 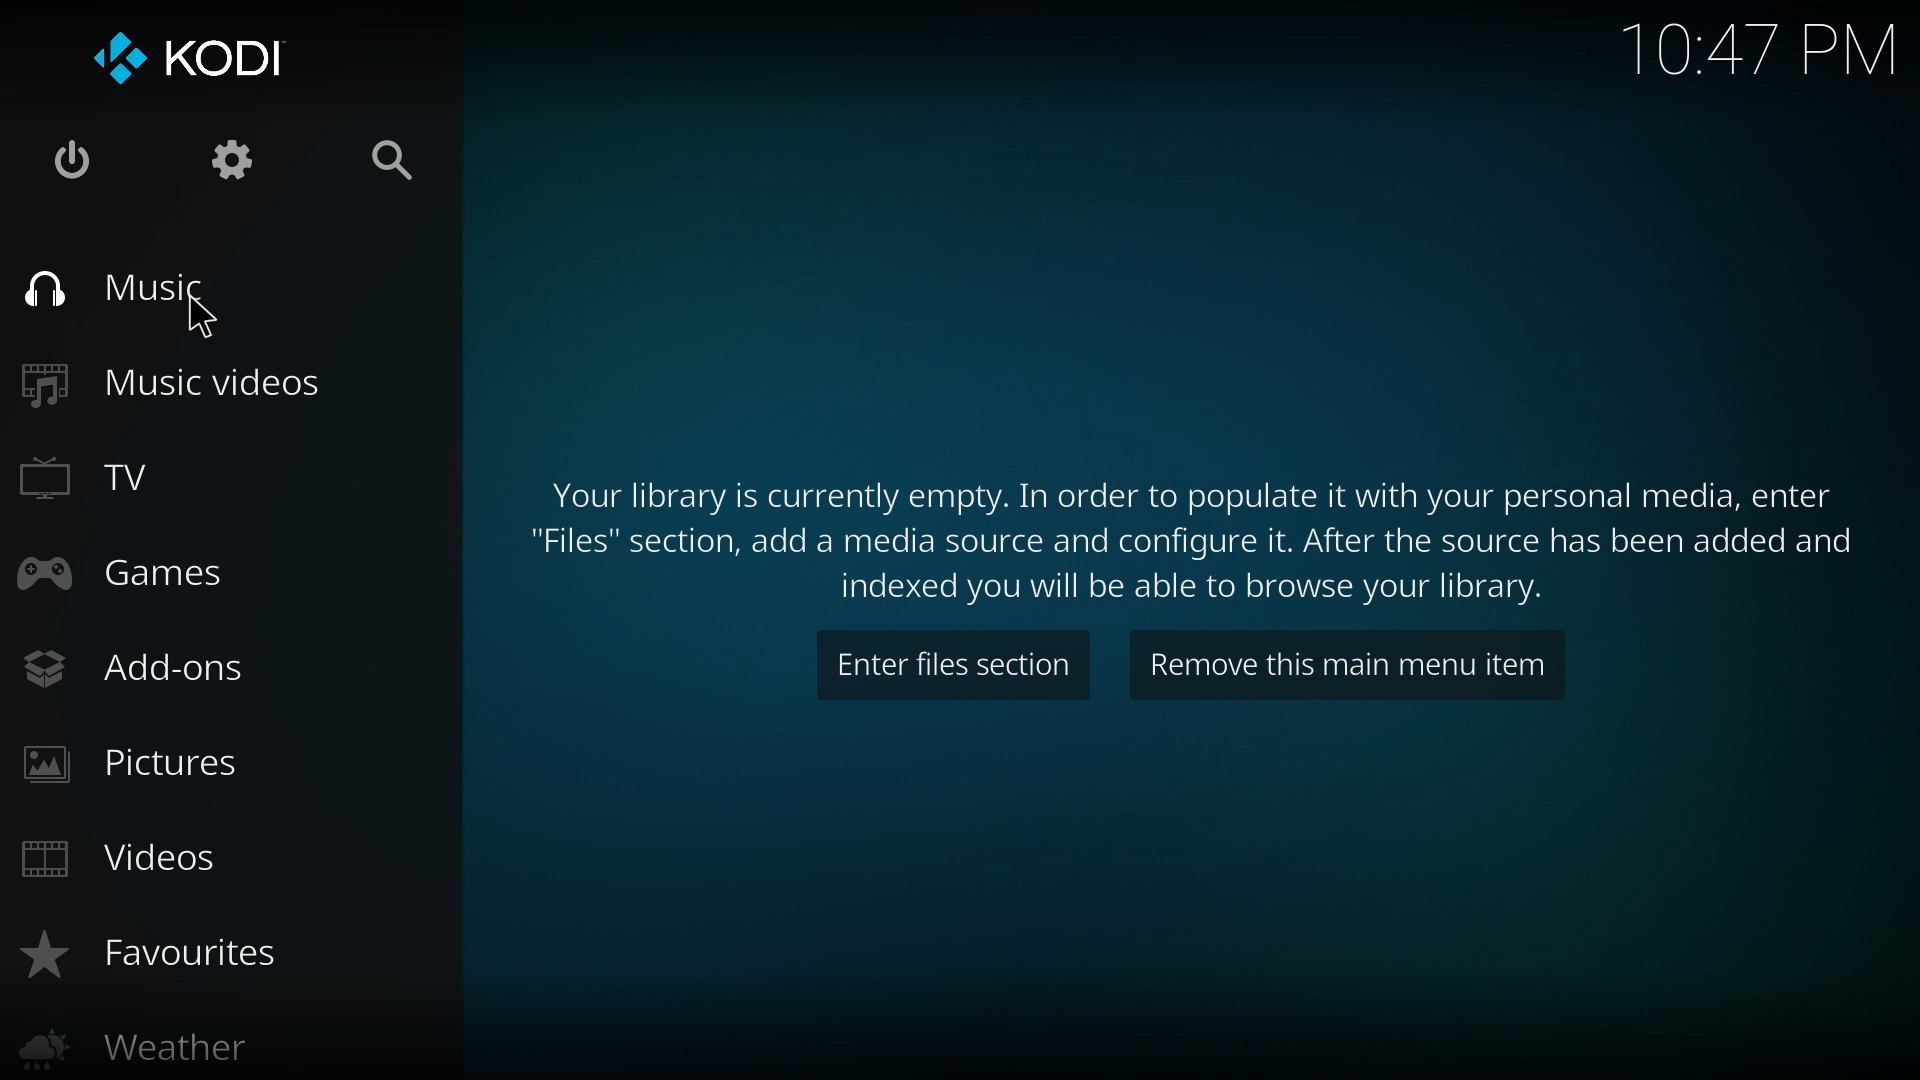 What do you see at coordinates (194, 57) in the screenshot?
I see `kodi` at bounding box center [194, 57].